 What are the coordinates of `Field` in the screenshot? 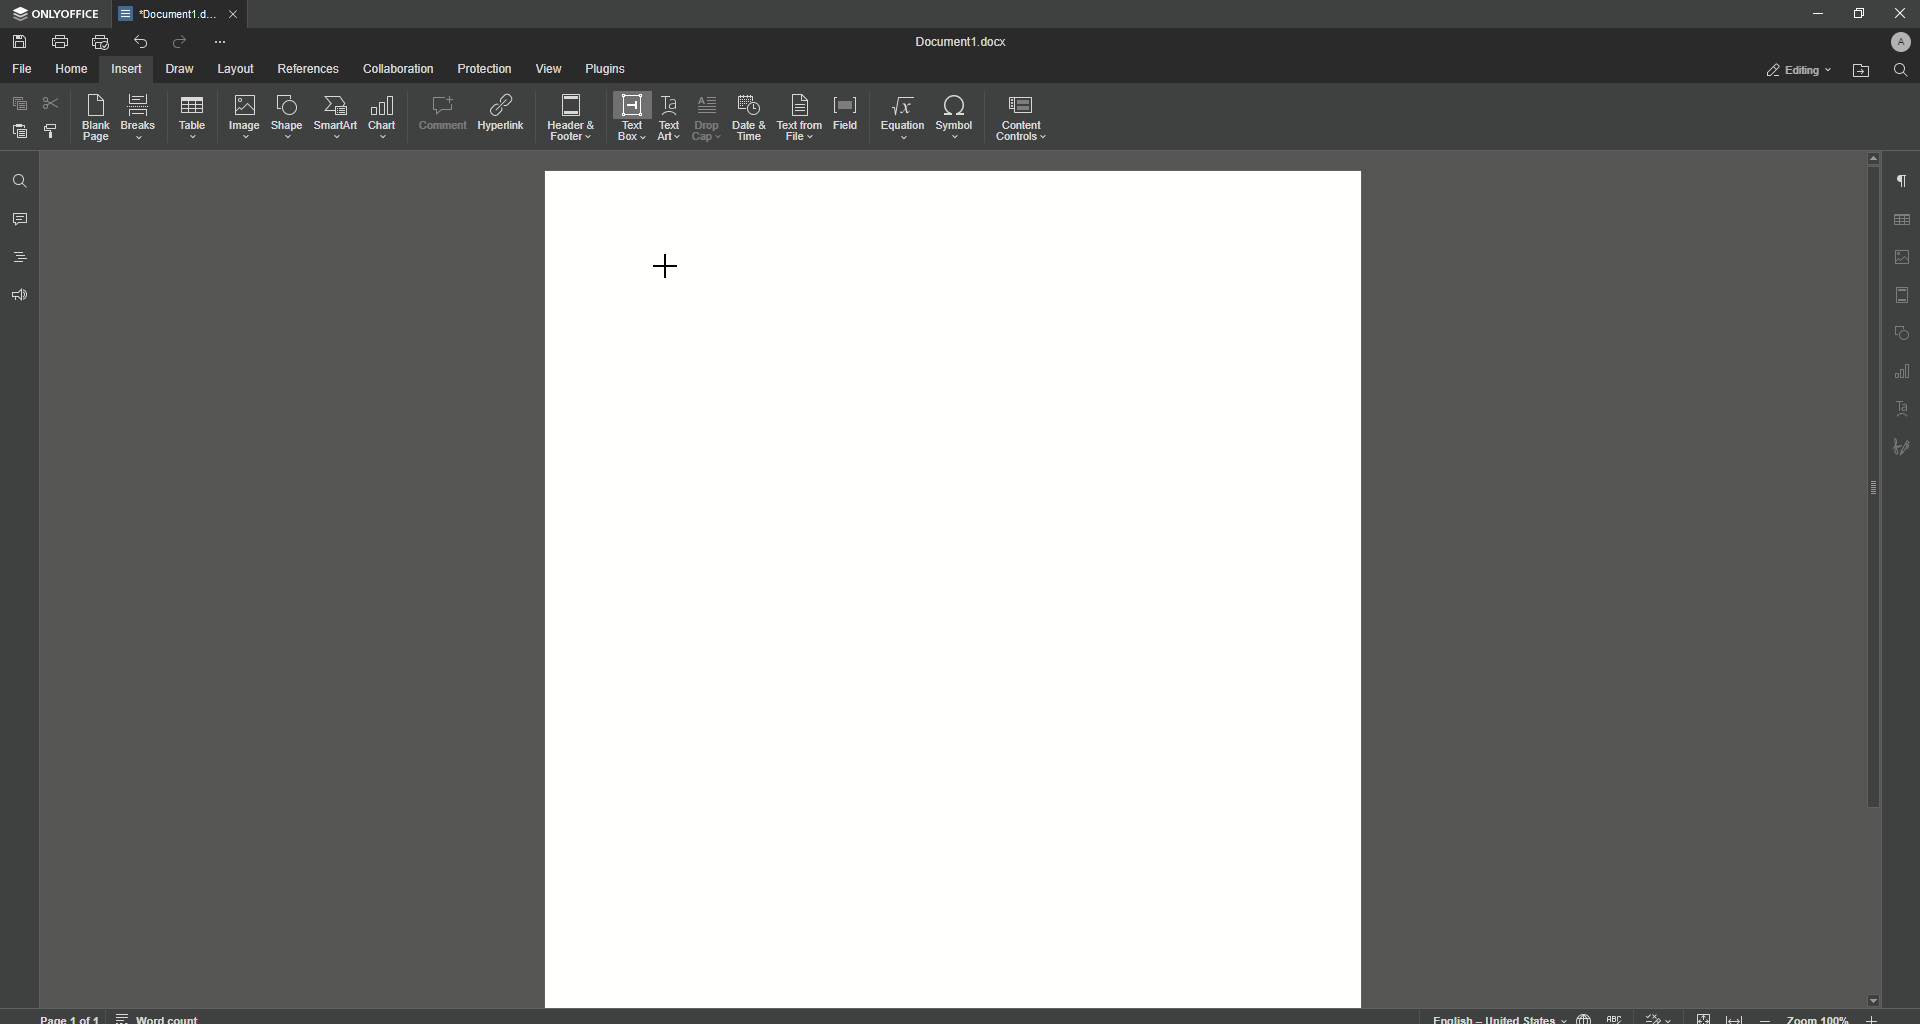 It's located at (844, 111).